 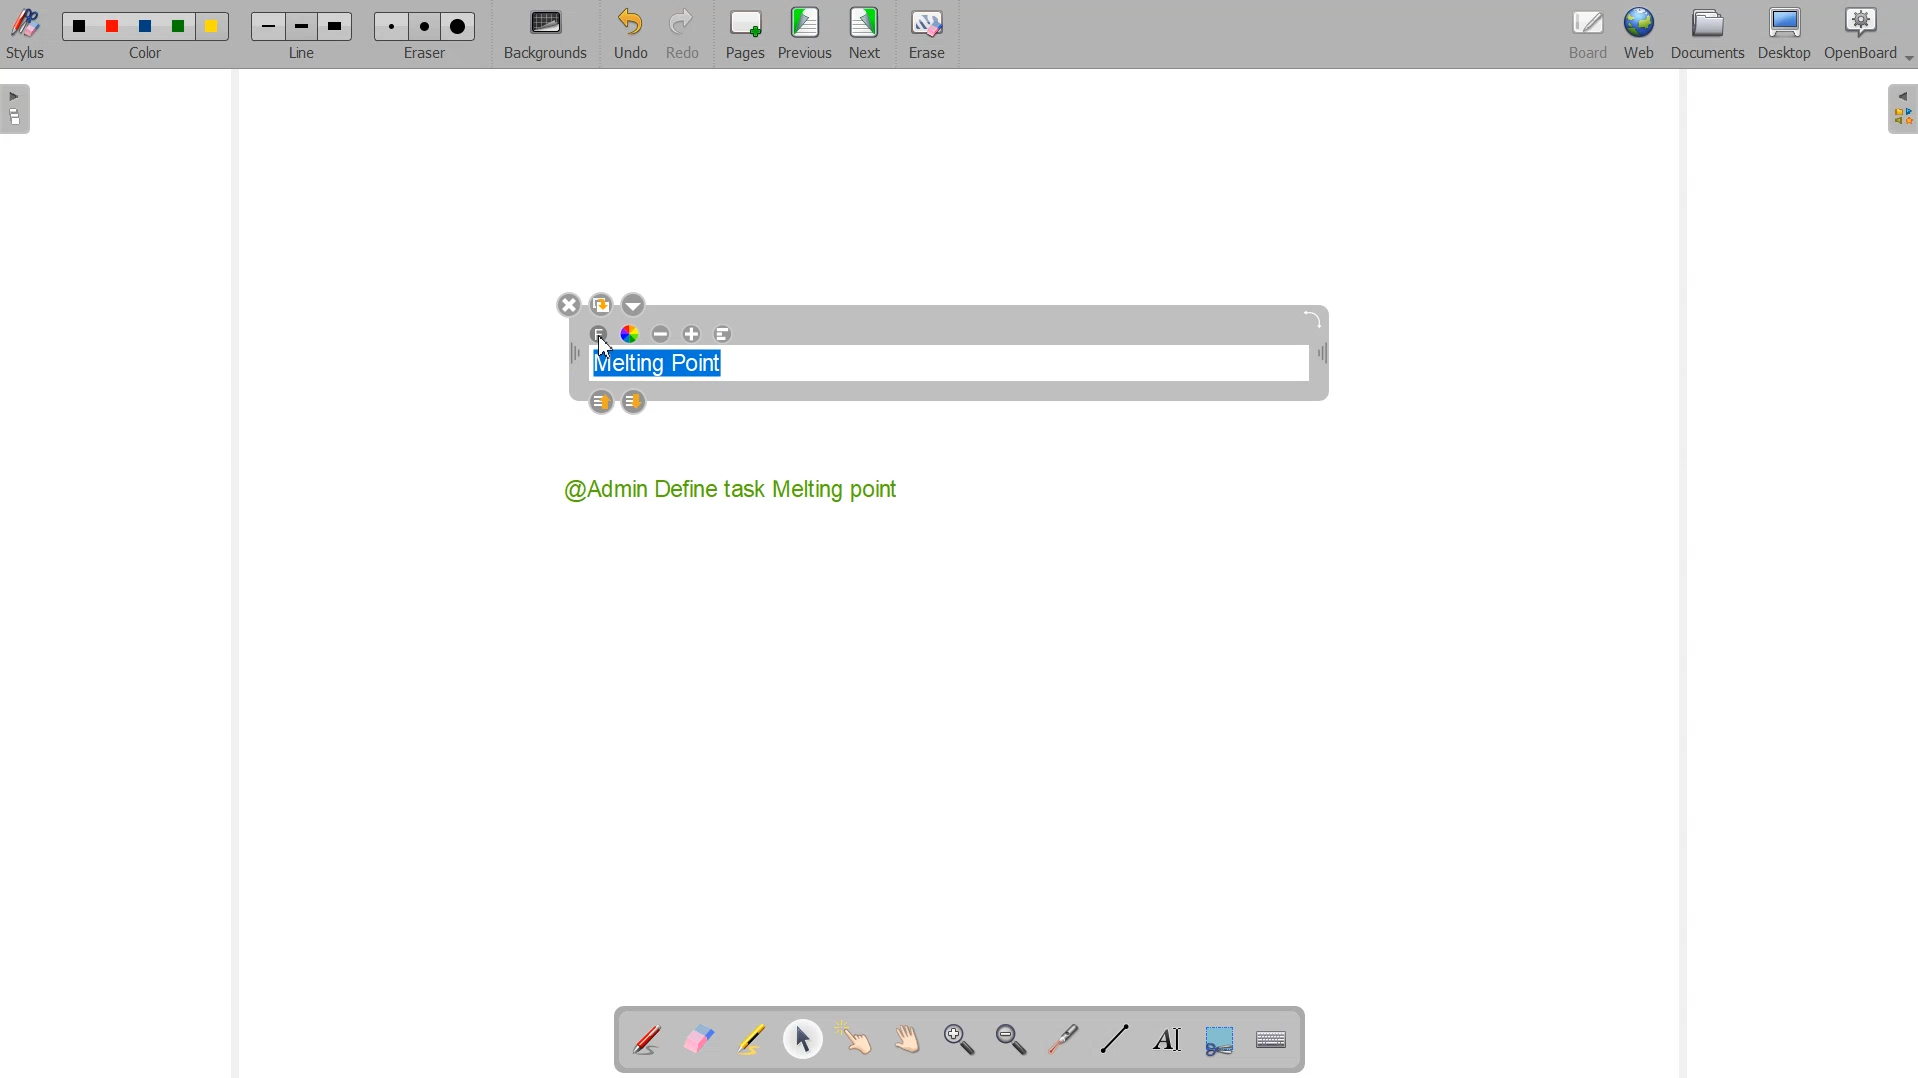 What do you see at coordinates (149, 36) in the screenshot?
I see `Color` at bounding box center [149, 36].